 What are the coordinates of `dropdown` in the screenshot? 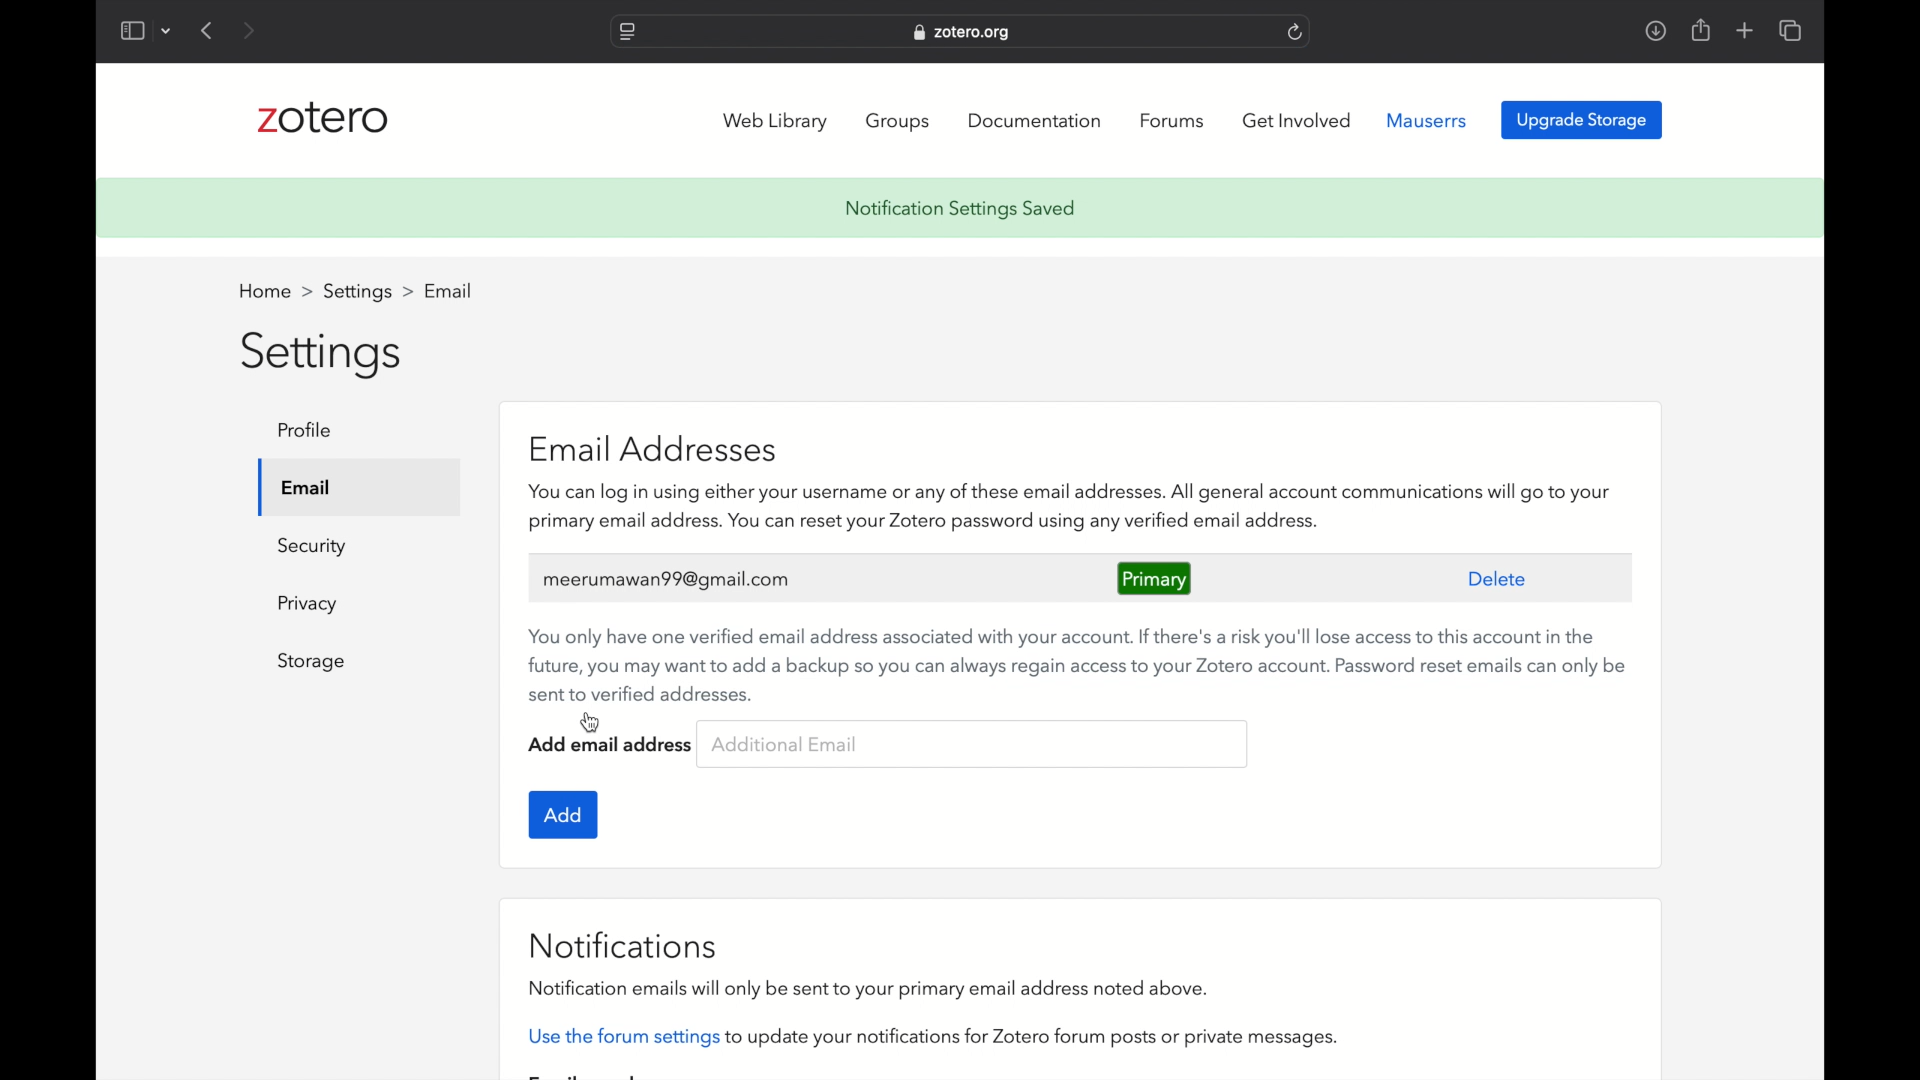 It's located at (166, 30).